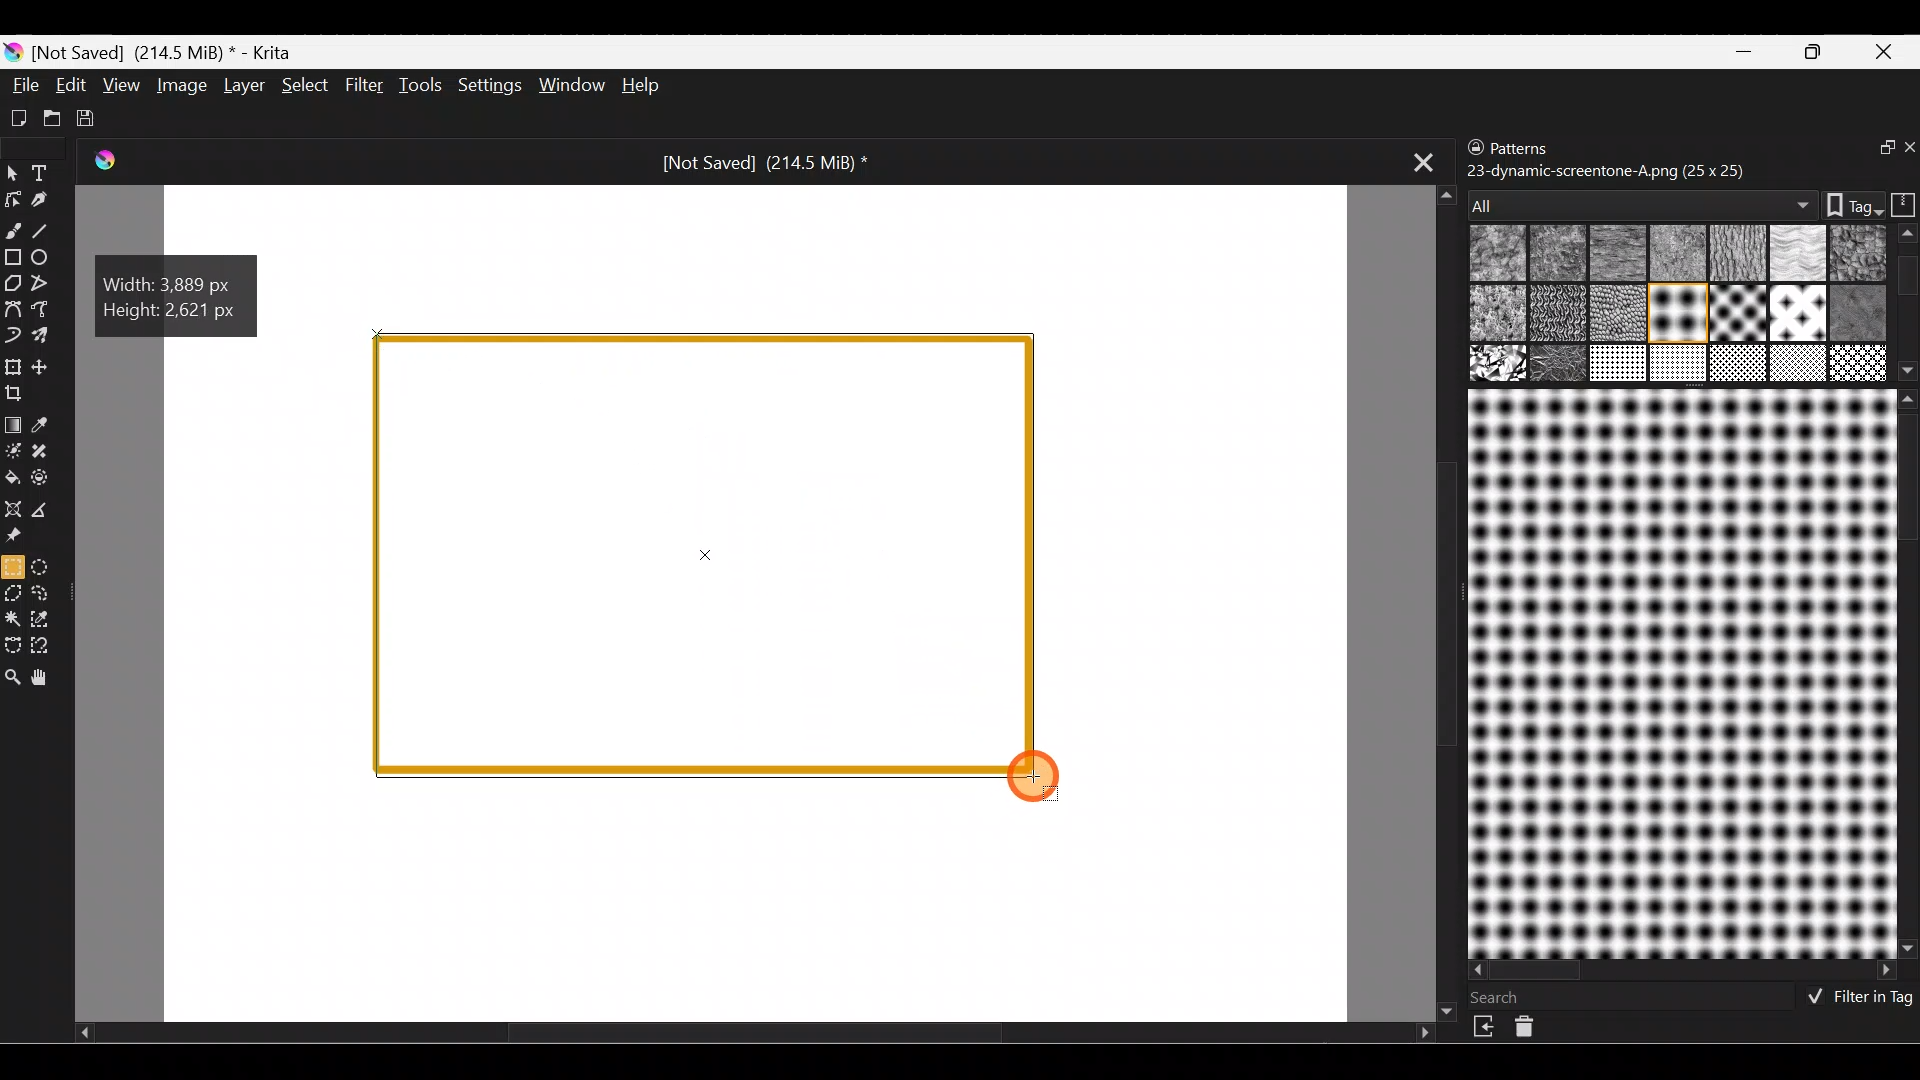 This screenshot has width=1920, height=1080. Describe the element at coordinates (1684, 971) in the screenshot. I see `Scroll bar` at that location.